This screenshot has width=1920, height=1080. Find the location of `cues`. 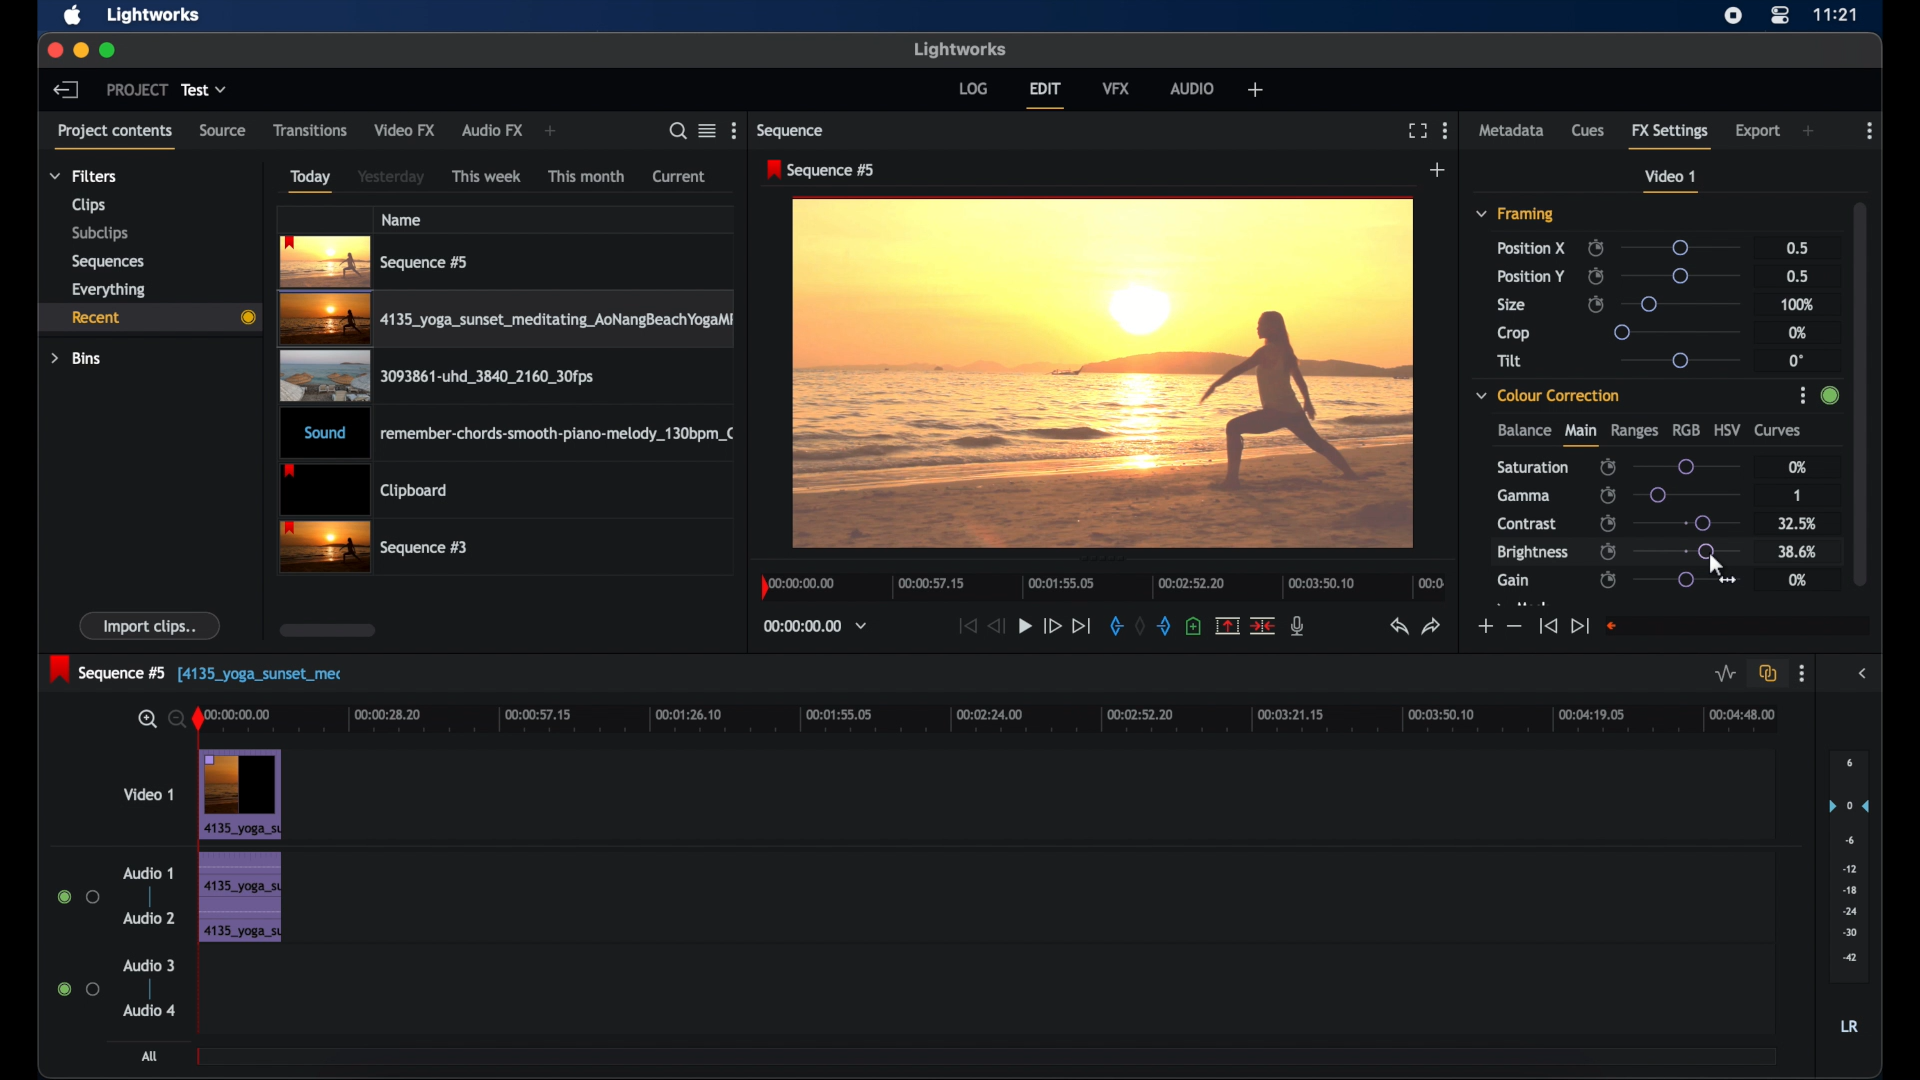

cues is located at coordinates (1588, 135).